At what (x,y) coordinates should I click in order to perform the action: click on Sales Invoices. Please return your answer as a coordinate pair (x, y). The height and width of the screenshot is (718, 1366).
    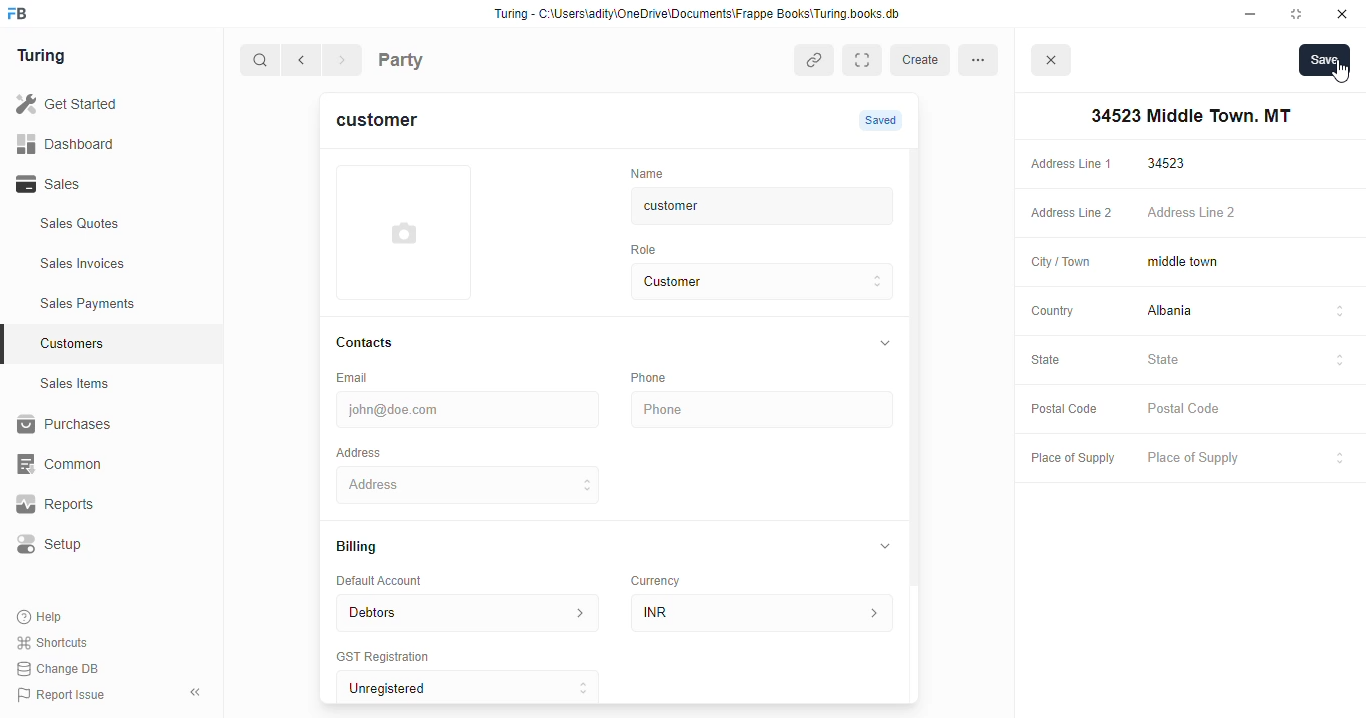
    Looking at the image, I should click on (117, 264).